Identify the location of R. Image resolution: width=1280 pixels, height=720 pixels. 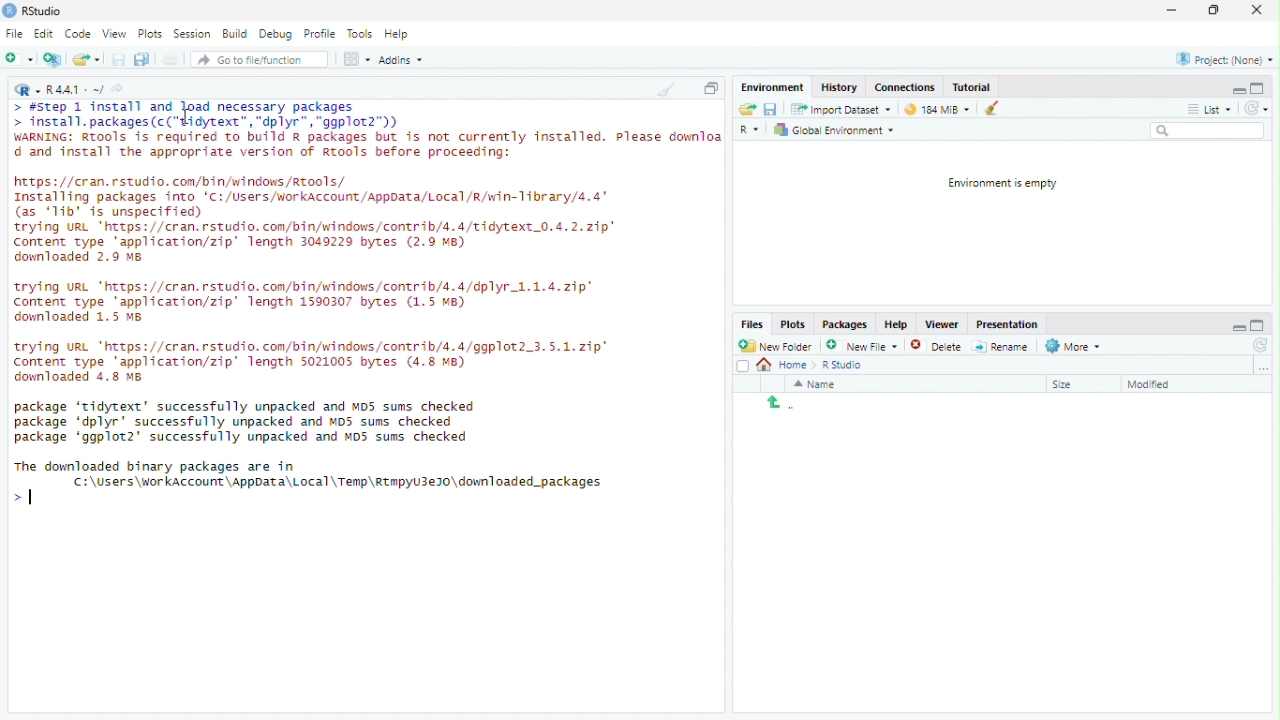
(752, 131).